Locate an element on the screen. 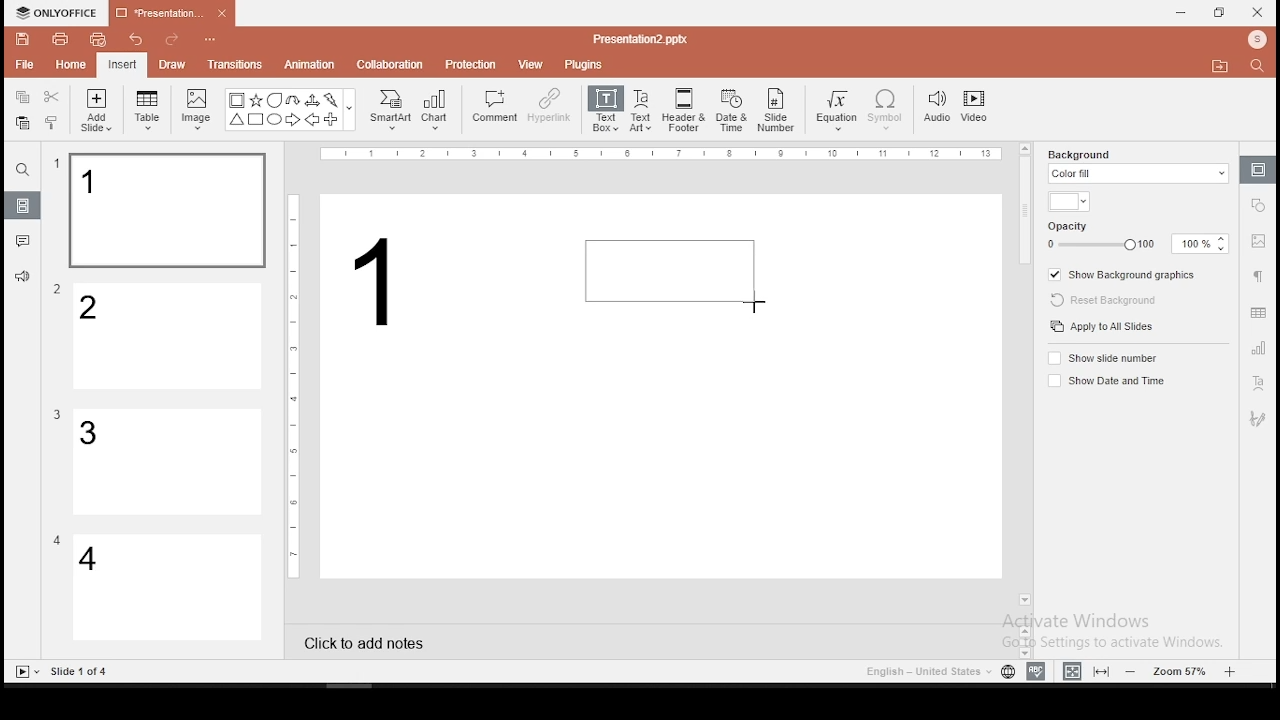 This screenshot has width=1280, height=720. comment is located at coordinates (495, 107).